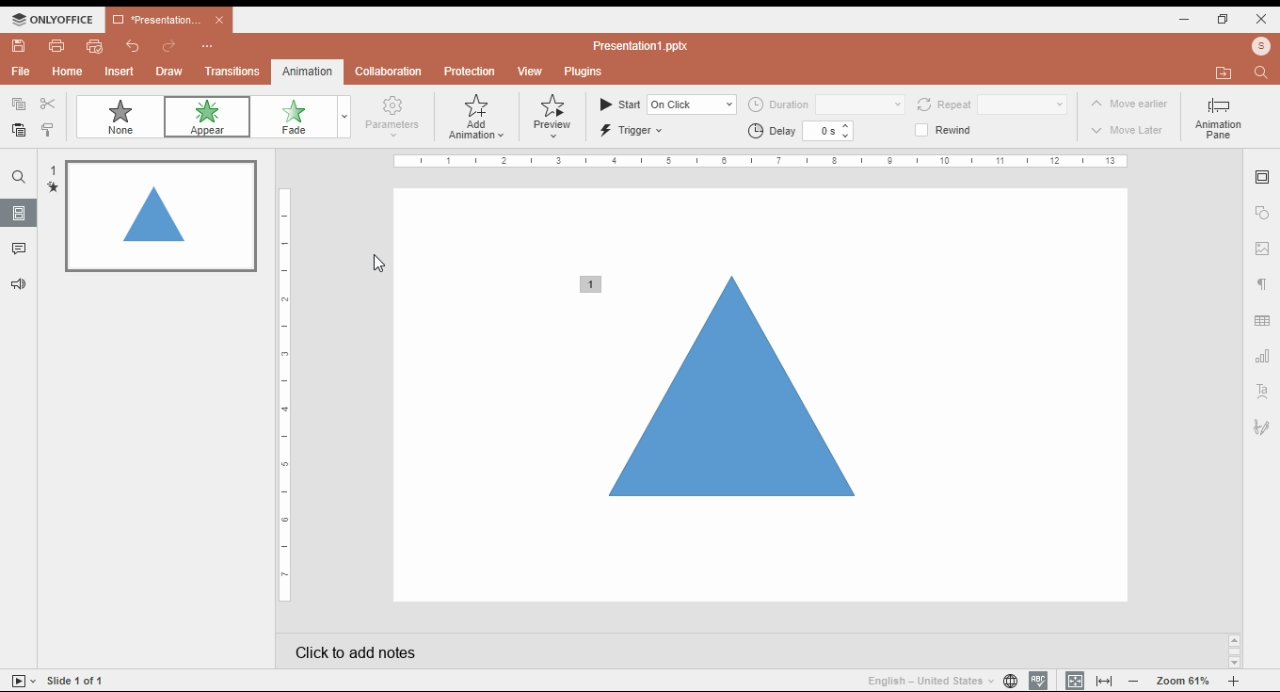 The width and height of the screenshot is (1280, 692). Describe the element at coordinates (483, 120) in the screenshot. I see `add animations` at that location.